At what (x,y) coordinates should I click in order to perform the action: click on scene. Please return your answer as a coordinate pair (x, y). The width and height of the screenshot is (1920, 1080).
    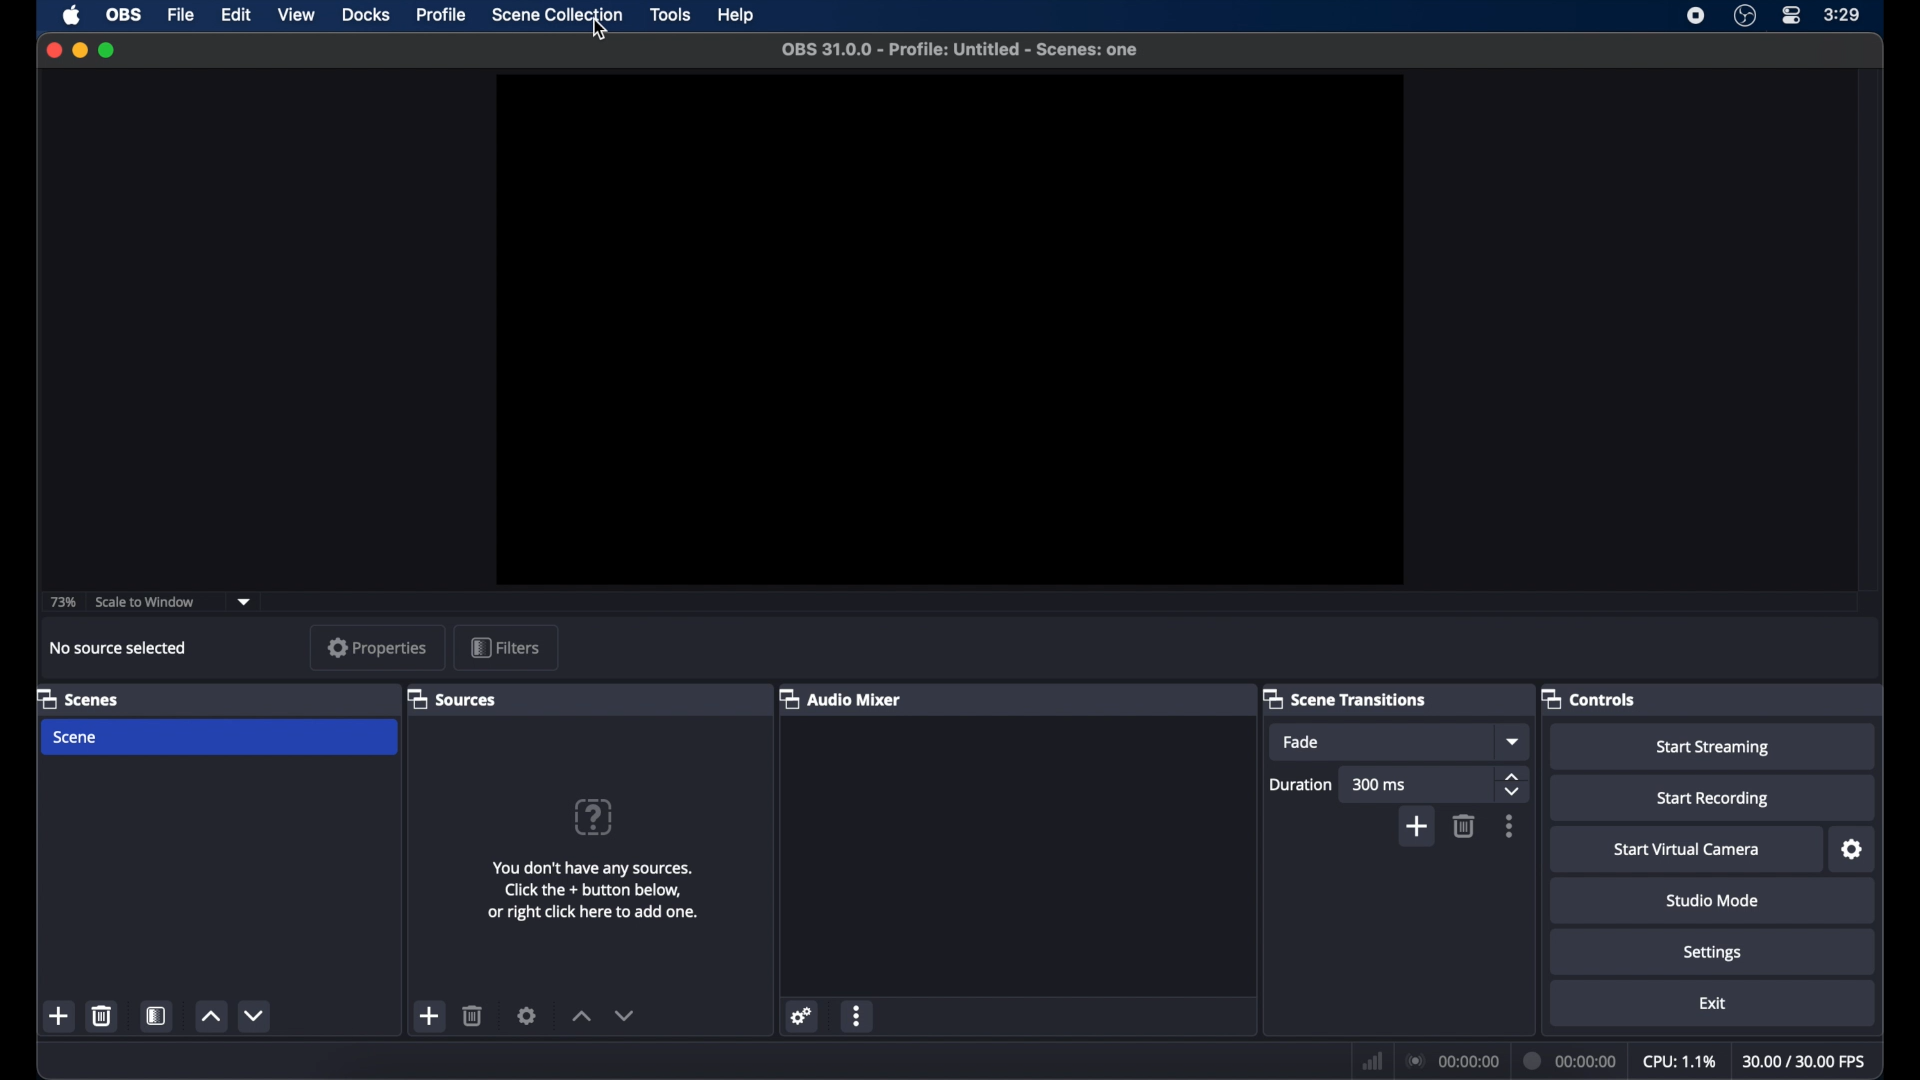
    Looking at the image, I should click on (77, 737).